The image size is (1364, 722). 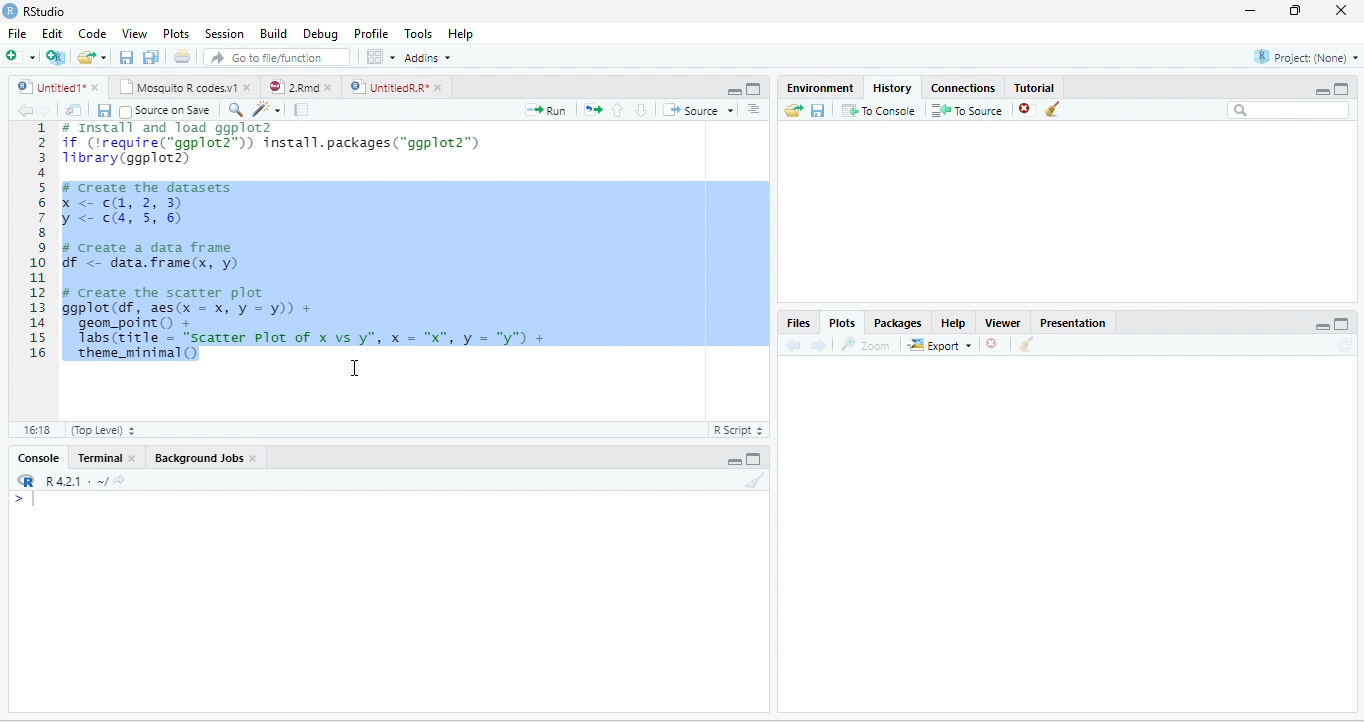 I want to click on R Script, so click(x=740, y=430).